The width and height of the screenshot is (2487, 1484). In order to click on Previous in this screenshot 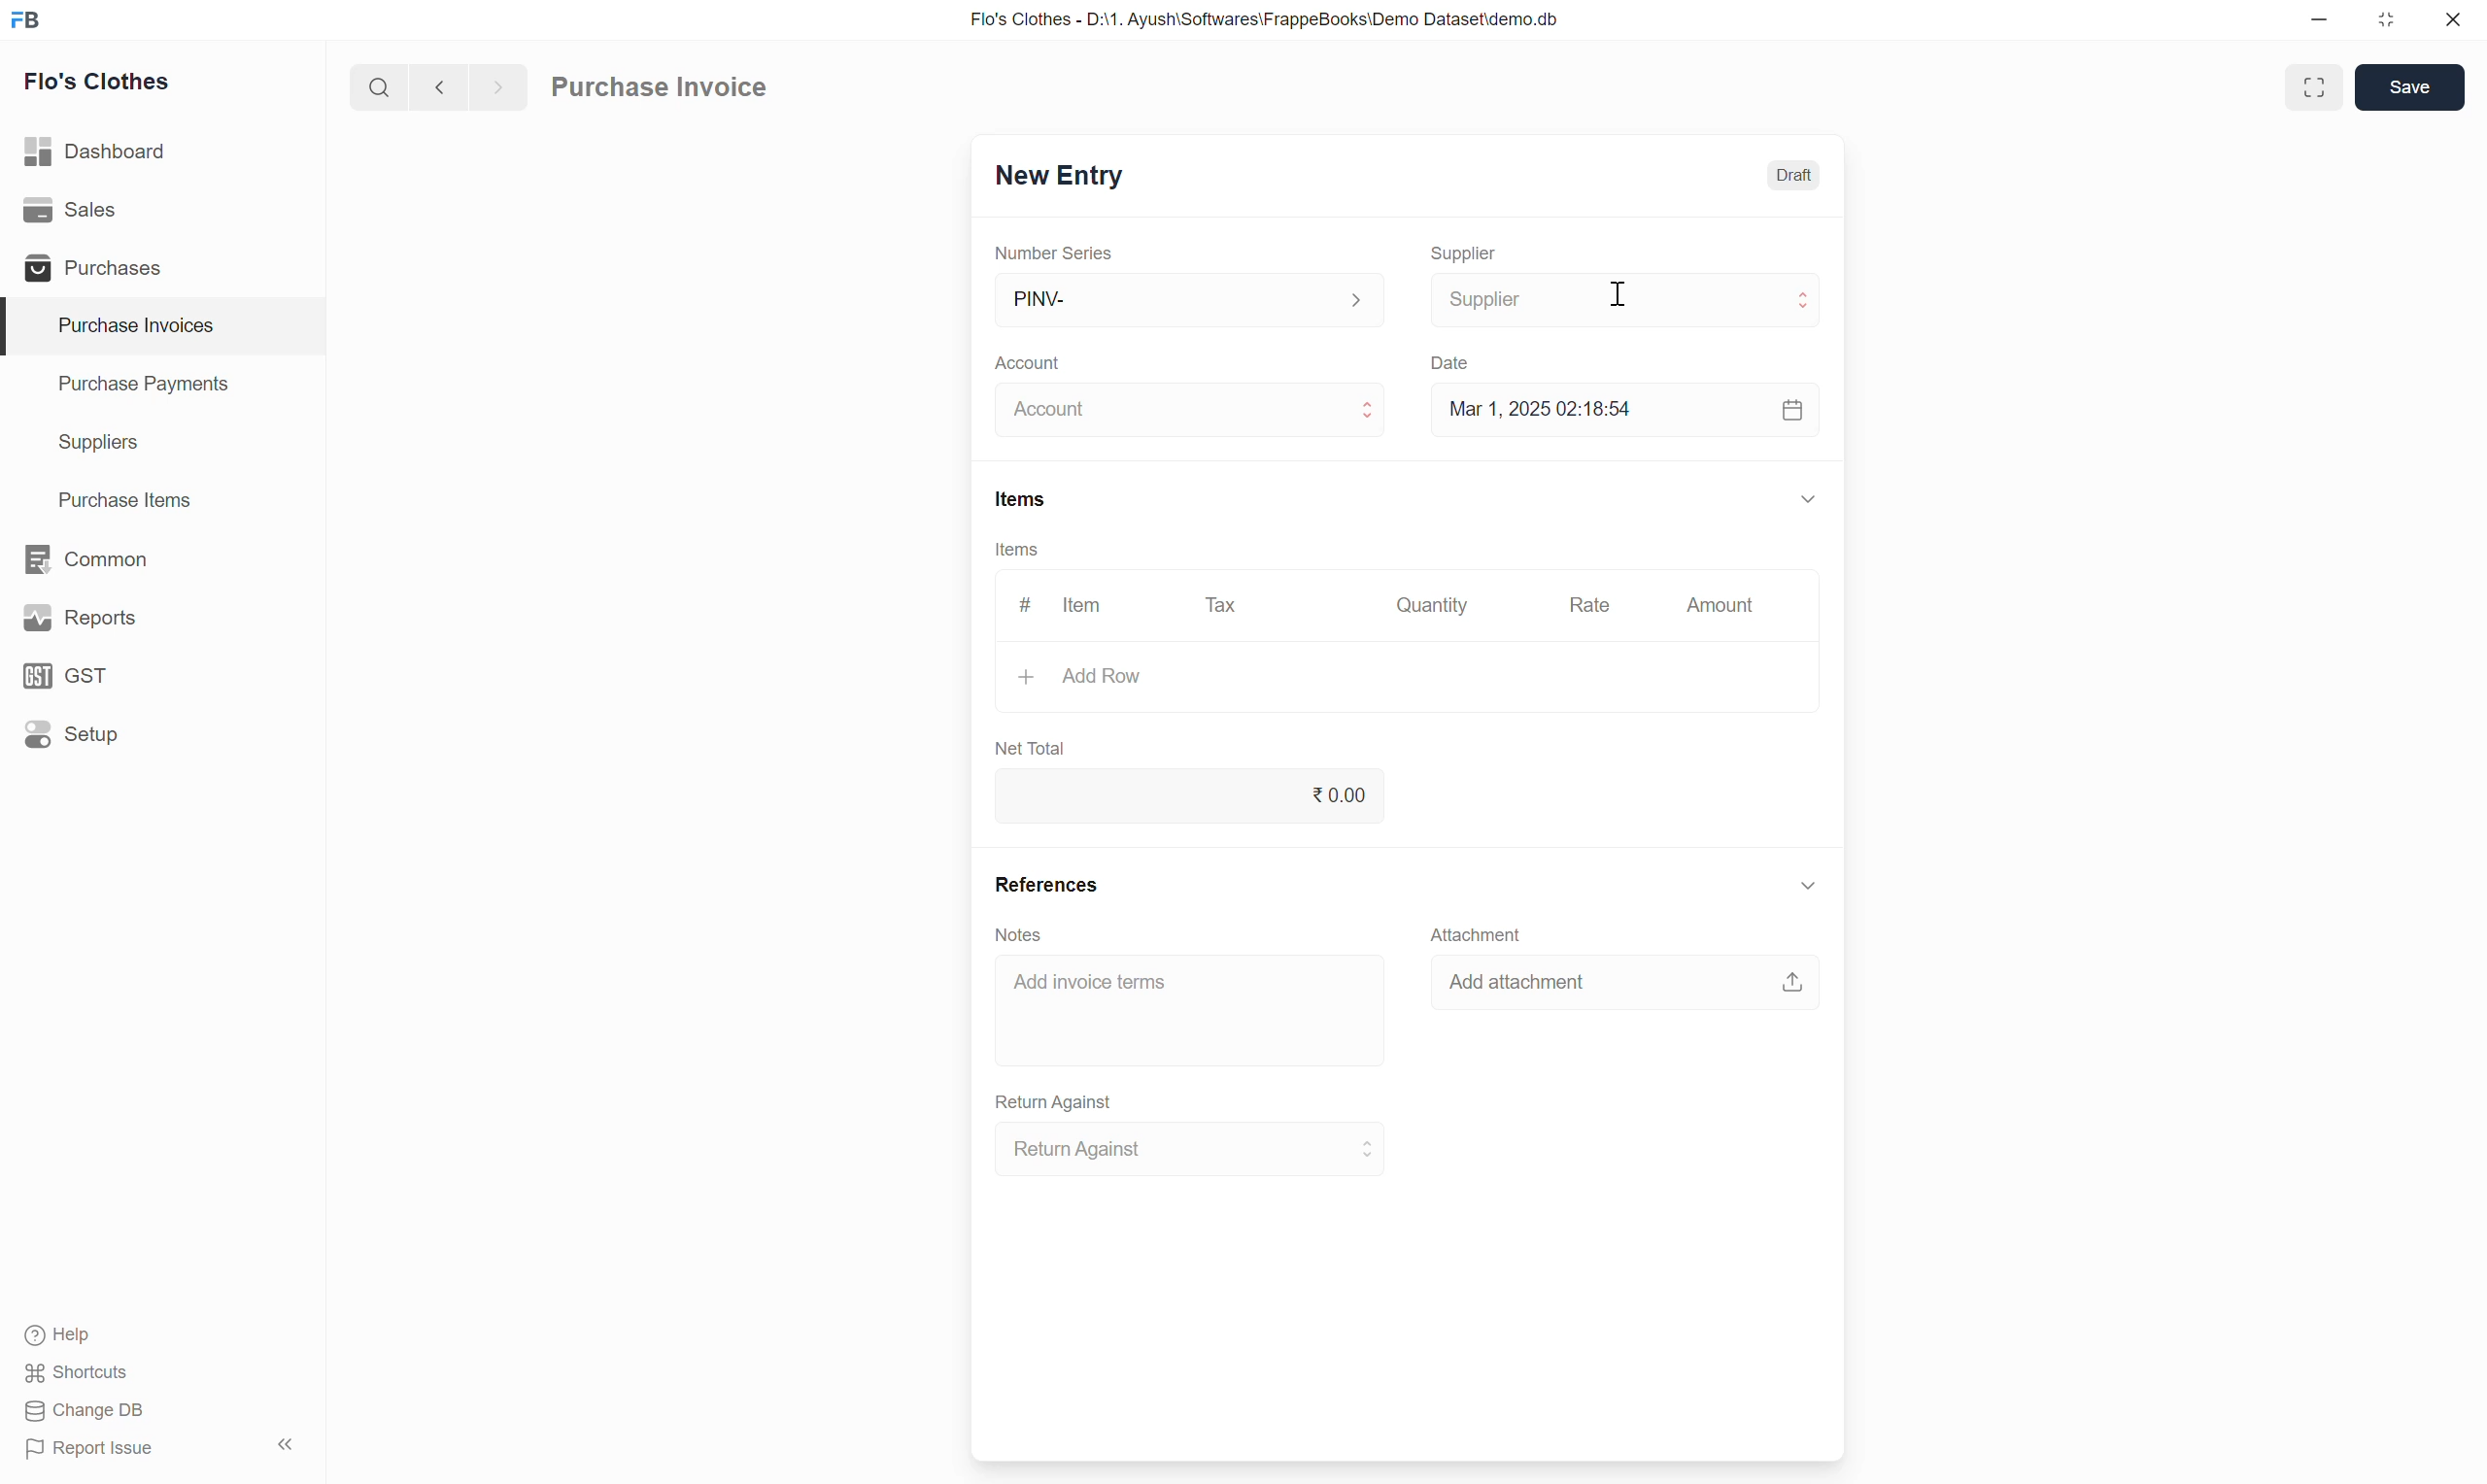, I will do `click(440, 86)`.